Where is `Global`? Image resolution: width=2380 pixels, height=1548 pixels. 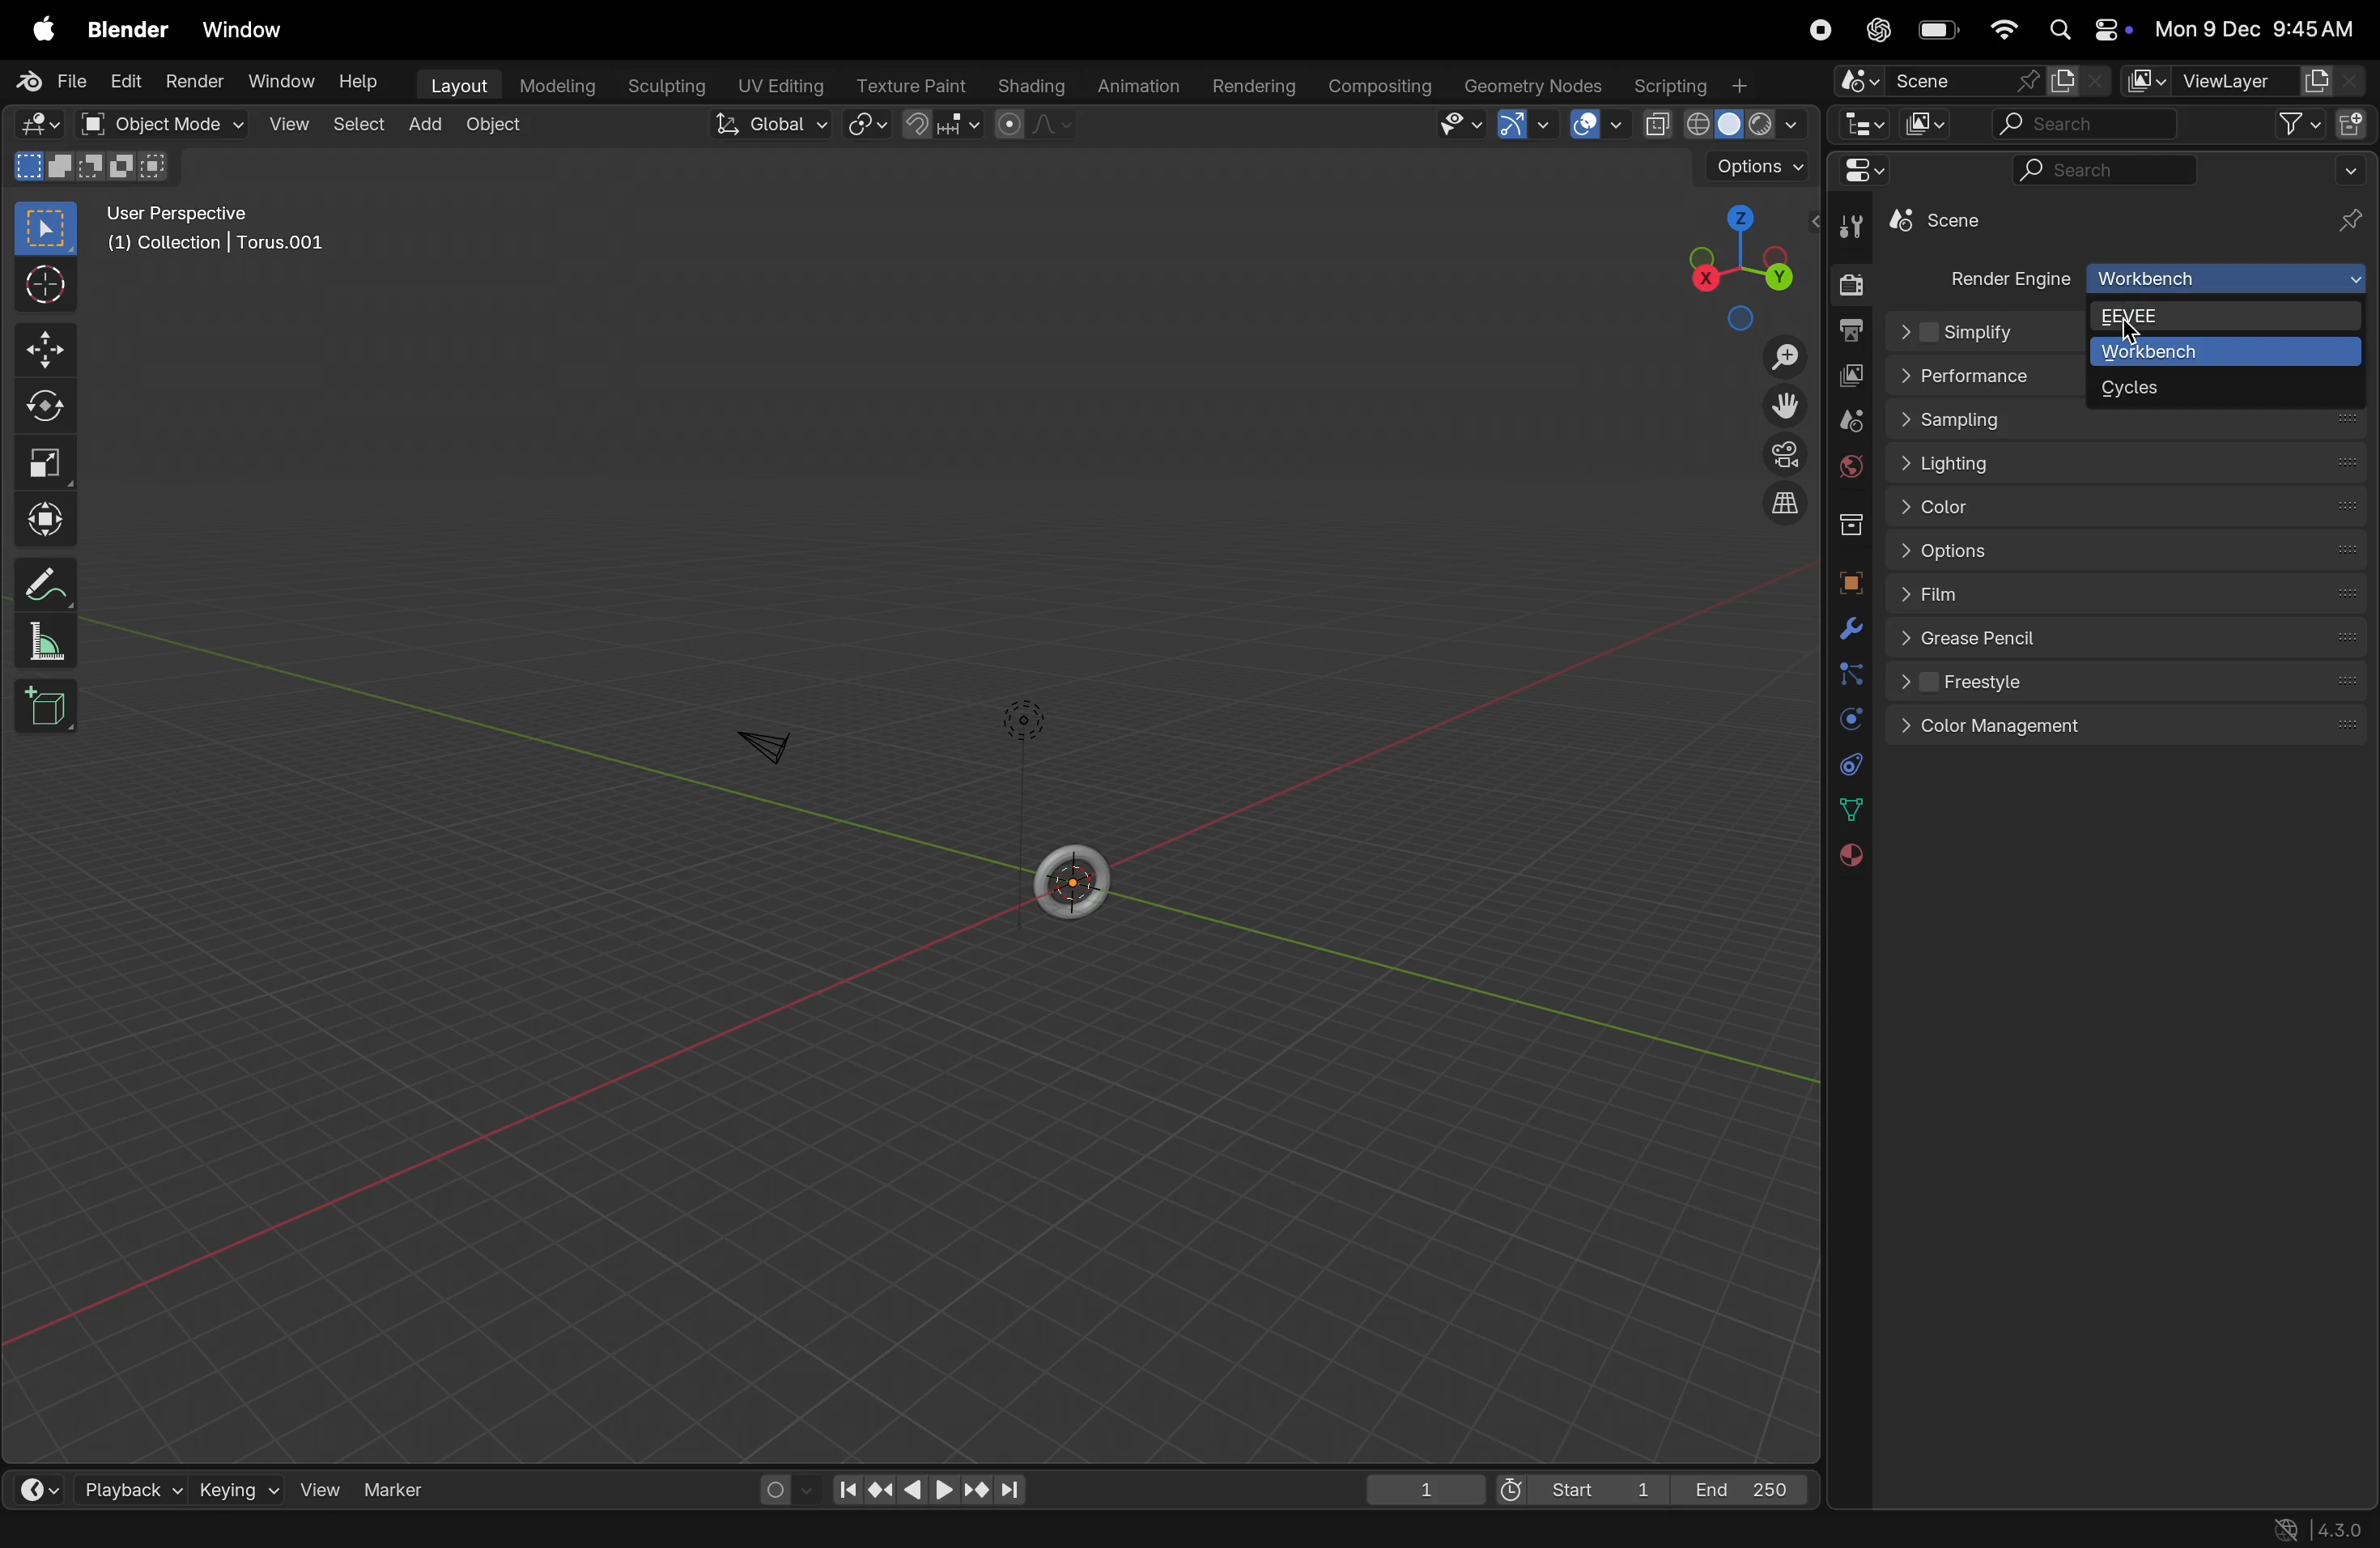 Global is located at coordinates (767, 126).